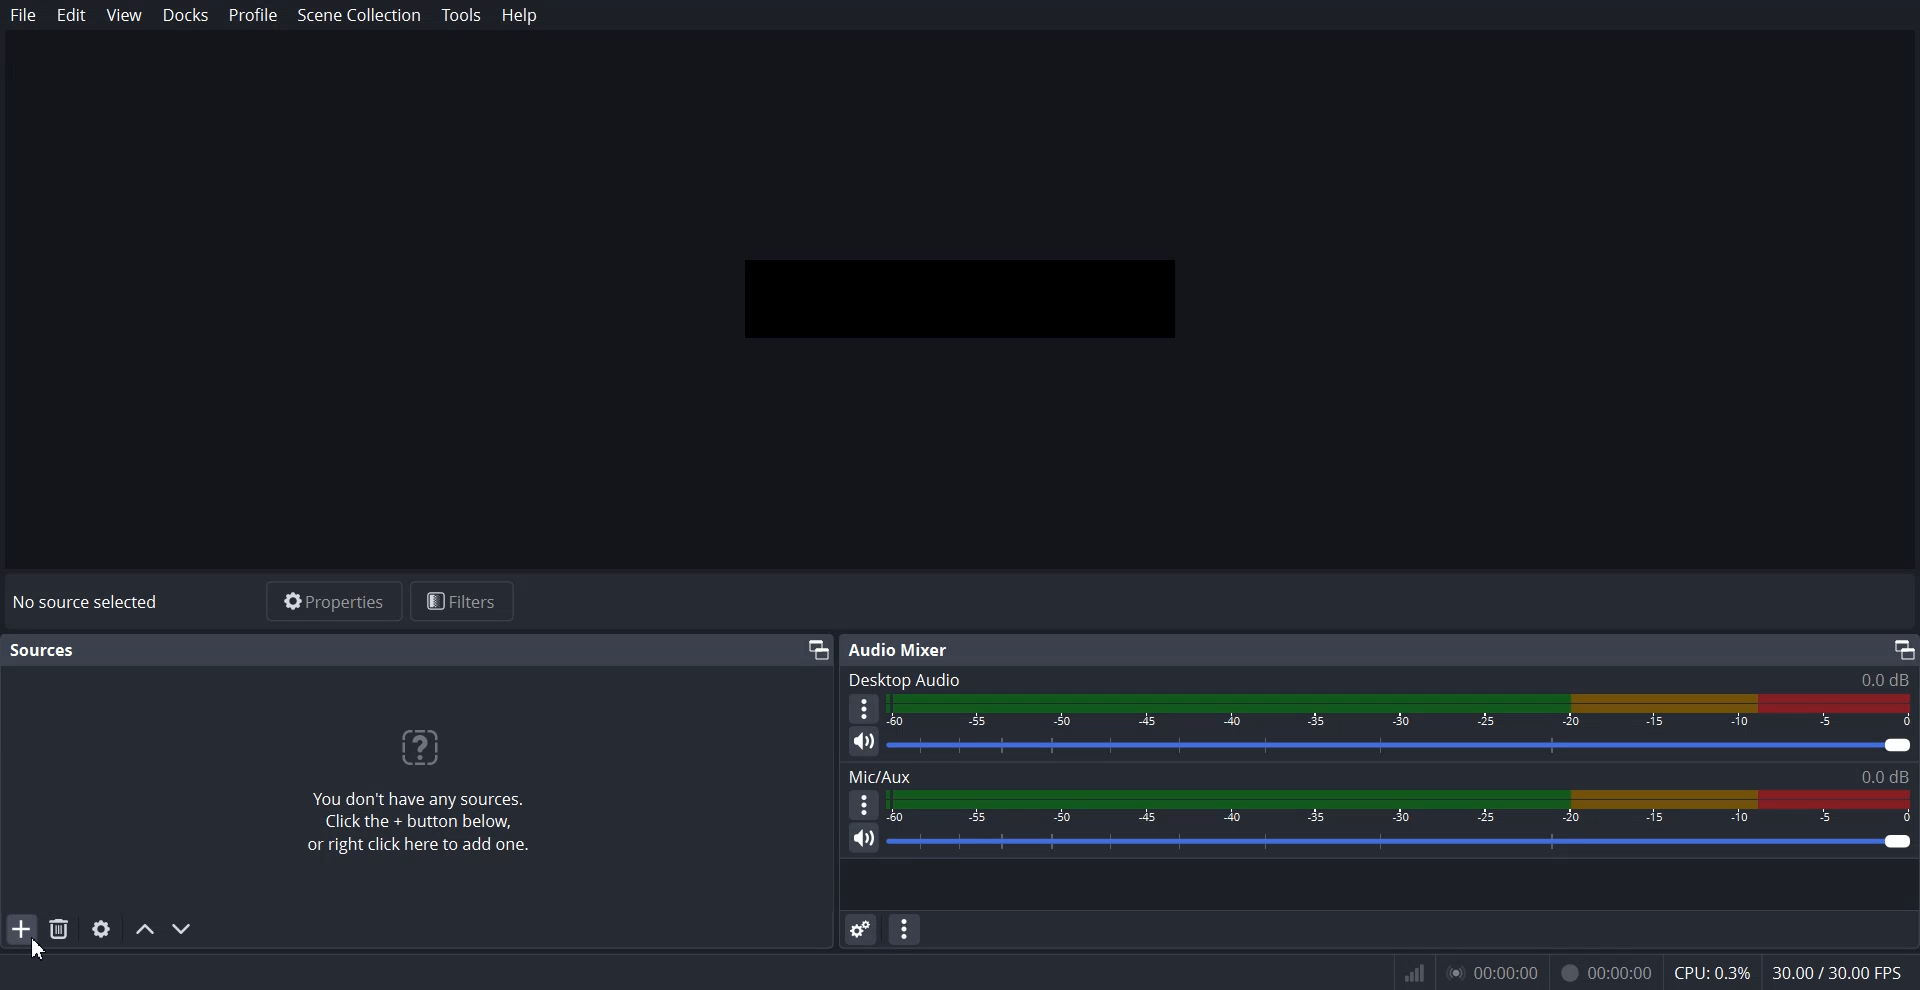  I want to click on Preview window, so click(959, 296).